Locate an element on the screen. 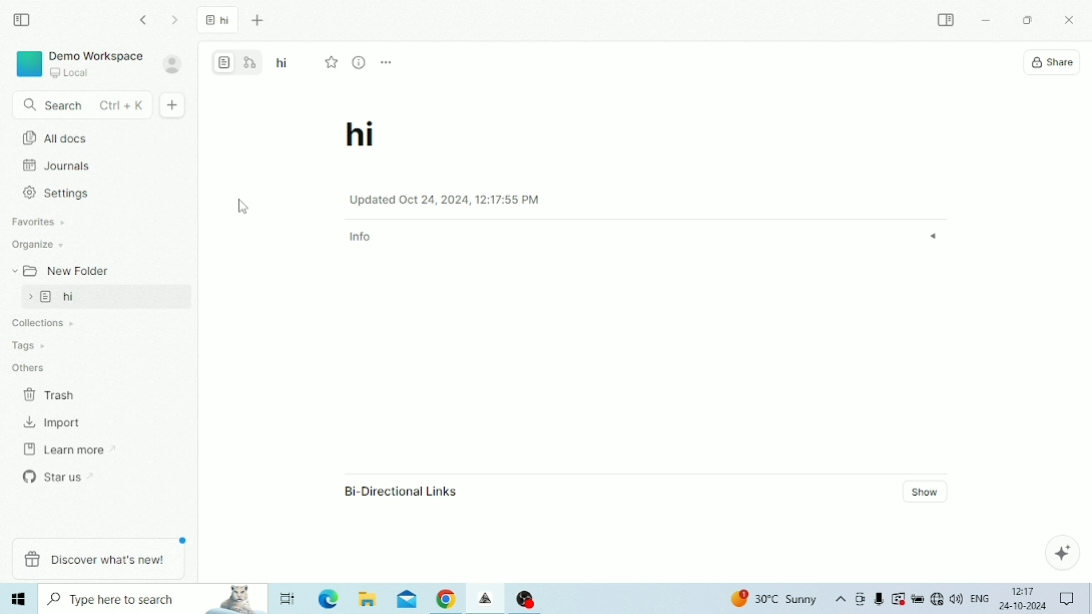 The image size is (1092, 614). Date is located at coordinates (1022, 606).